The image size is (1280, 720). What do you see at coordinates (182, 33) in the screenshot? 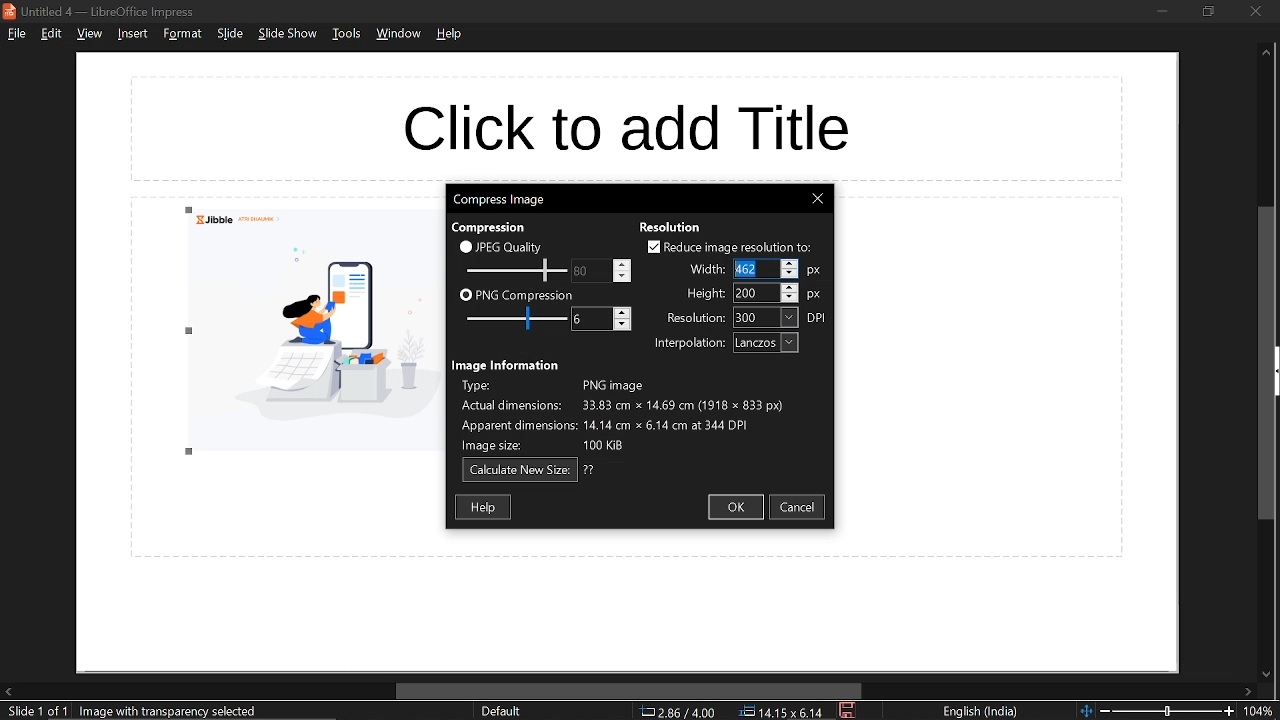
I see `format` at bounding box center [182, 33].